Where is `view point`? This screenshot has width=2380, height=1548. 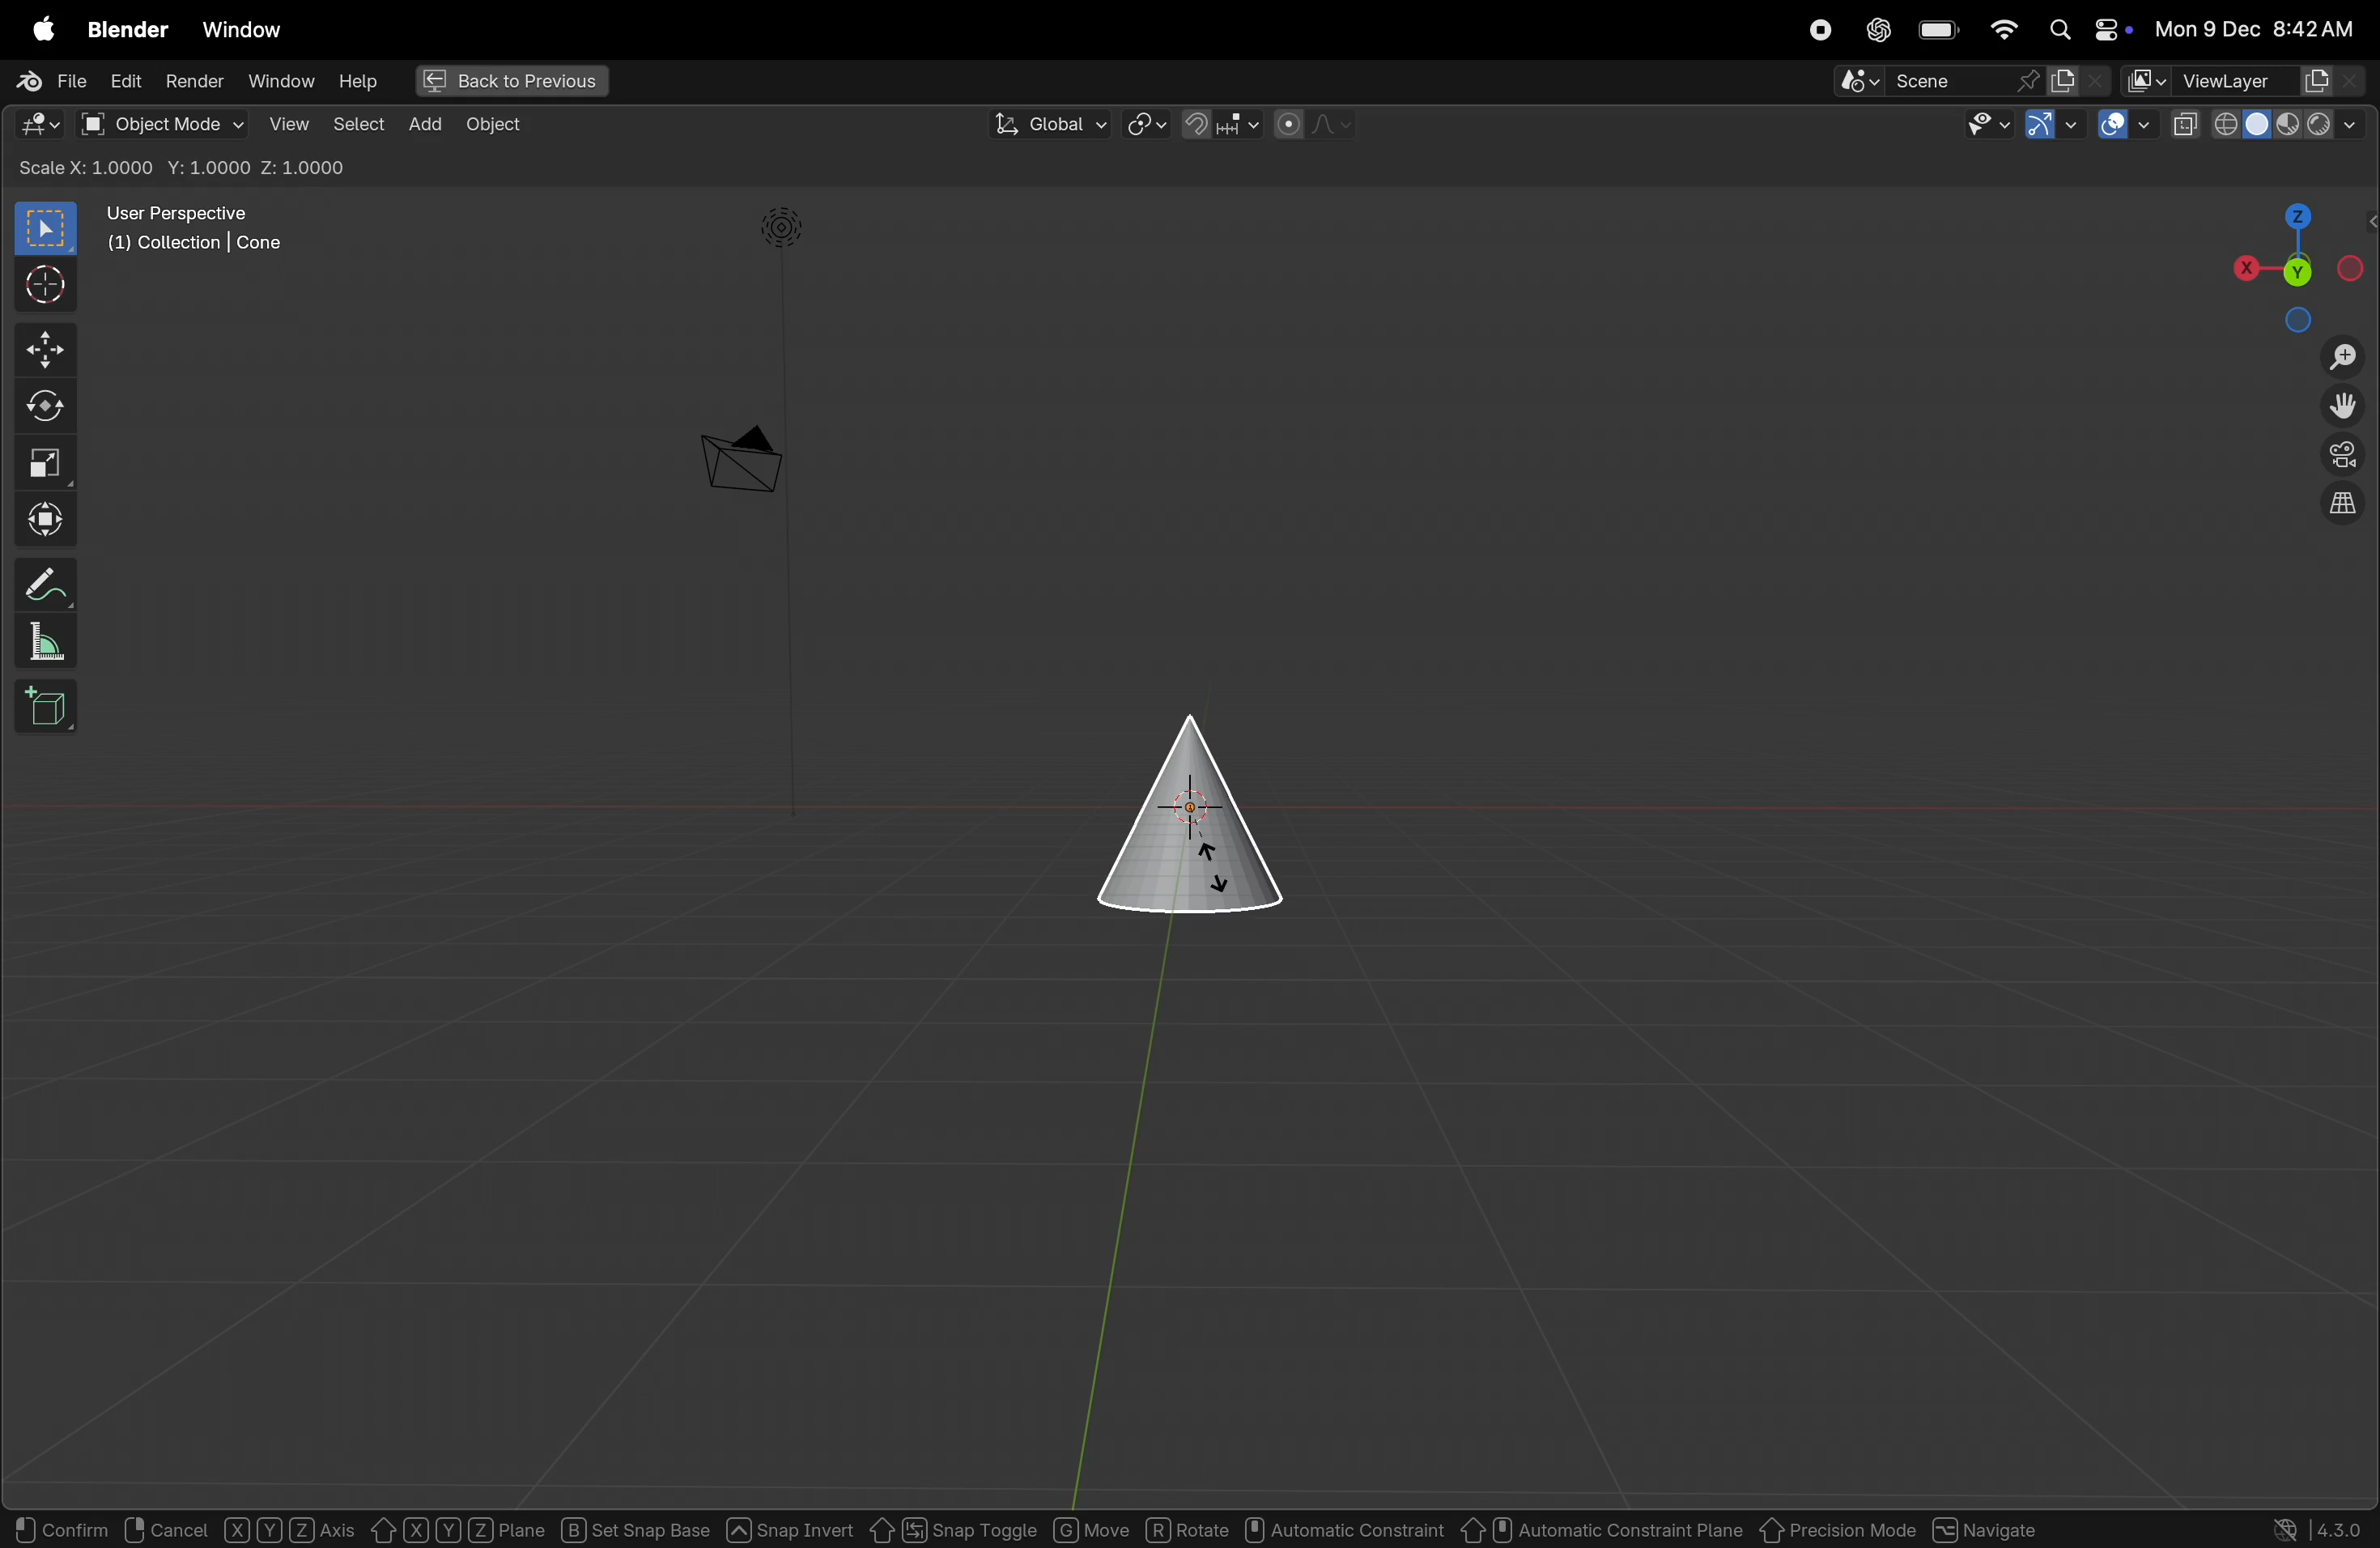 view point is located at coordinates (2288, 262).